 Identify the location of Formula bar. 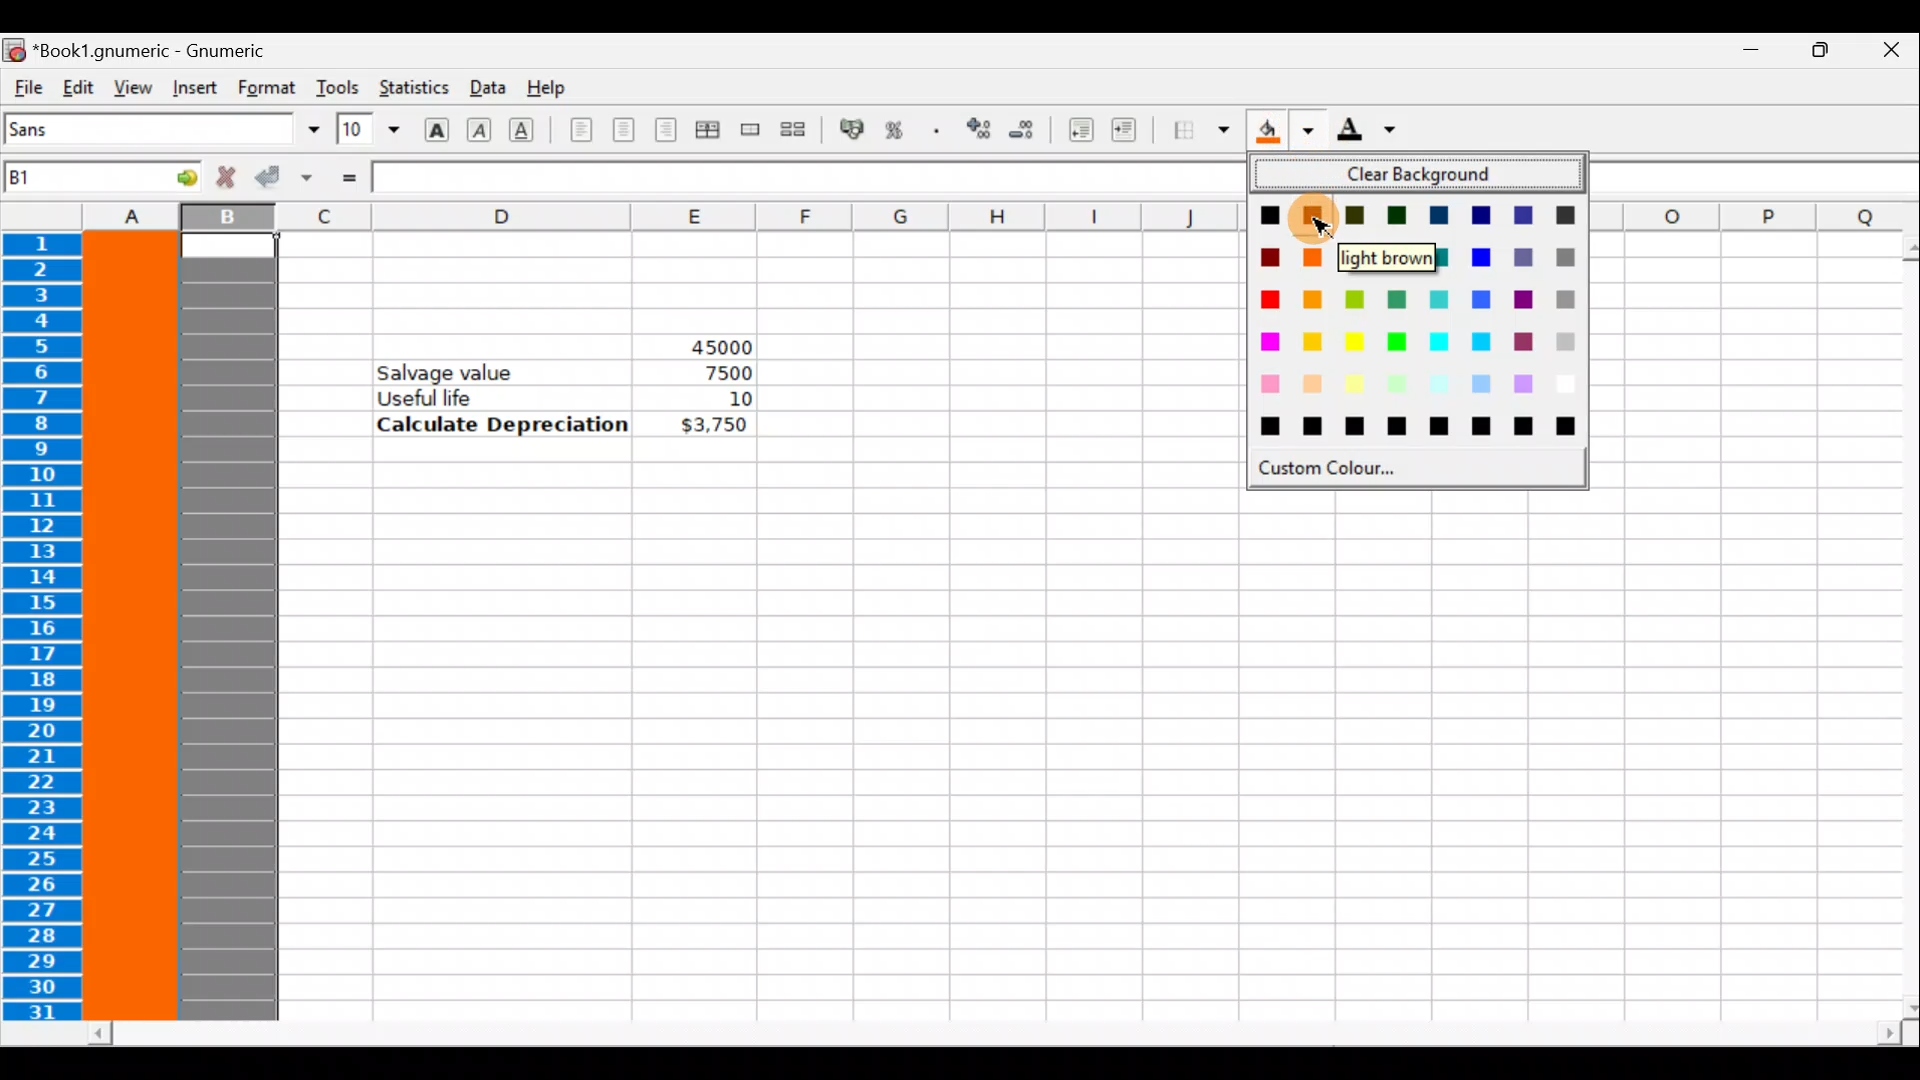
(805, 178).